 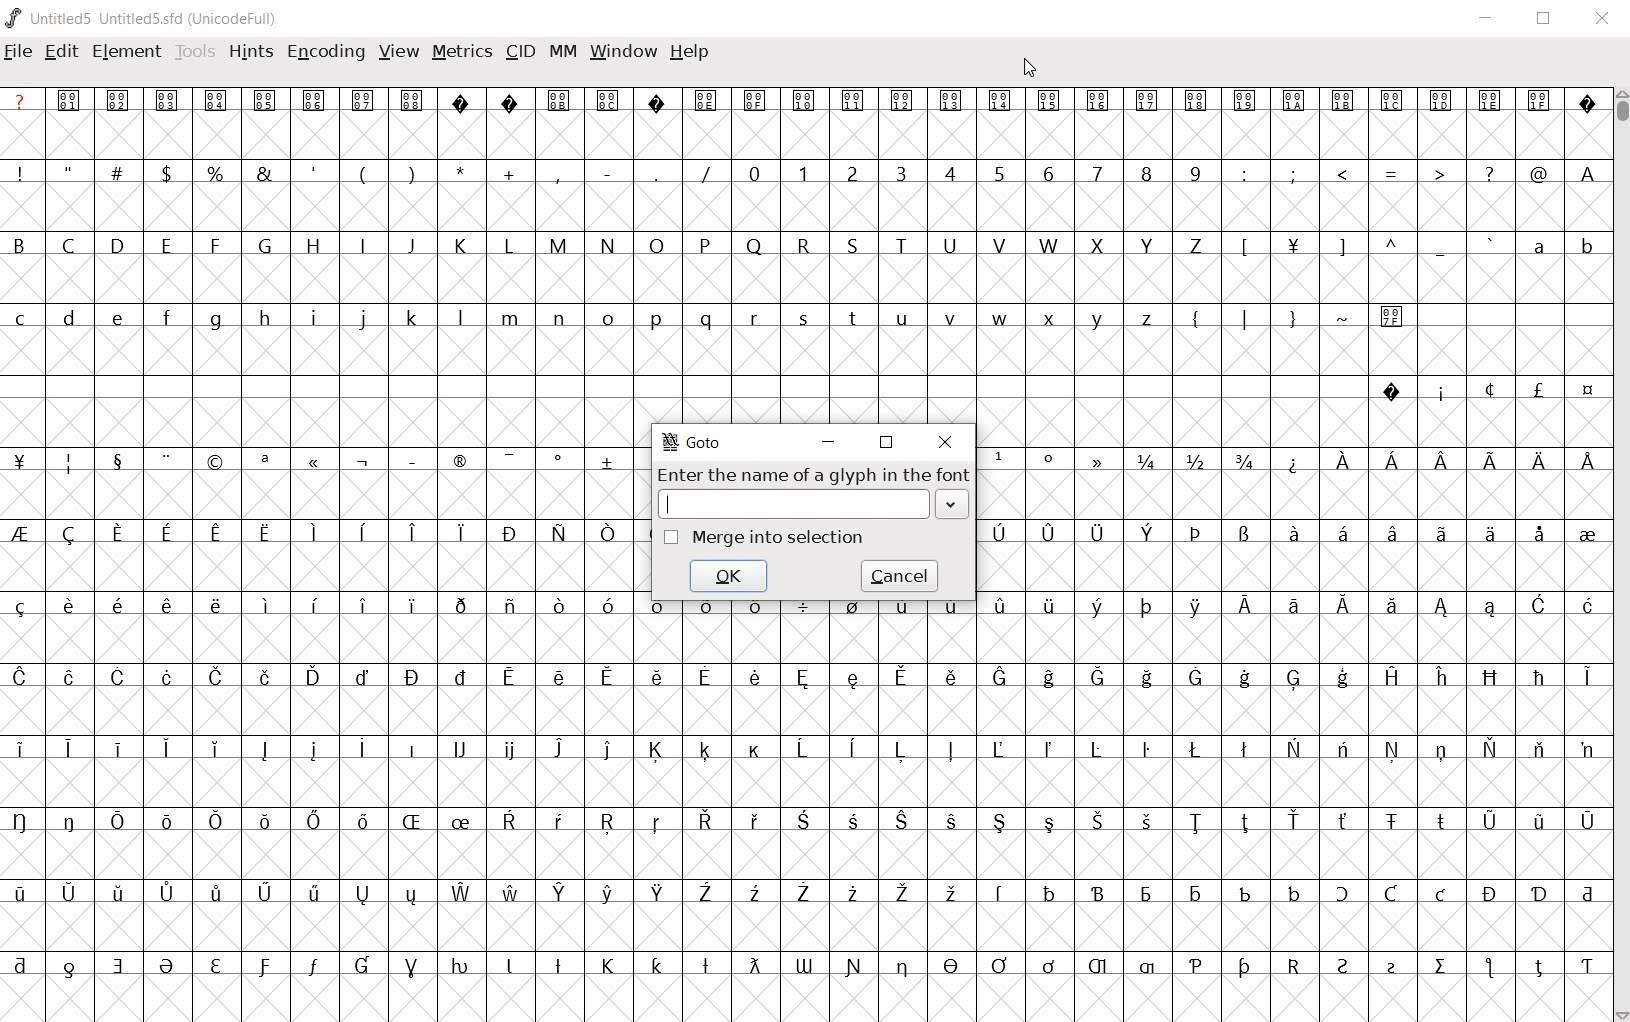 What do you see at coordinates (559, 461) in the screenshot?
I see `Symbol` at bounding box center [559, 461].